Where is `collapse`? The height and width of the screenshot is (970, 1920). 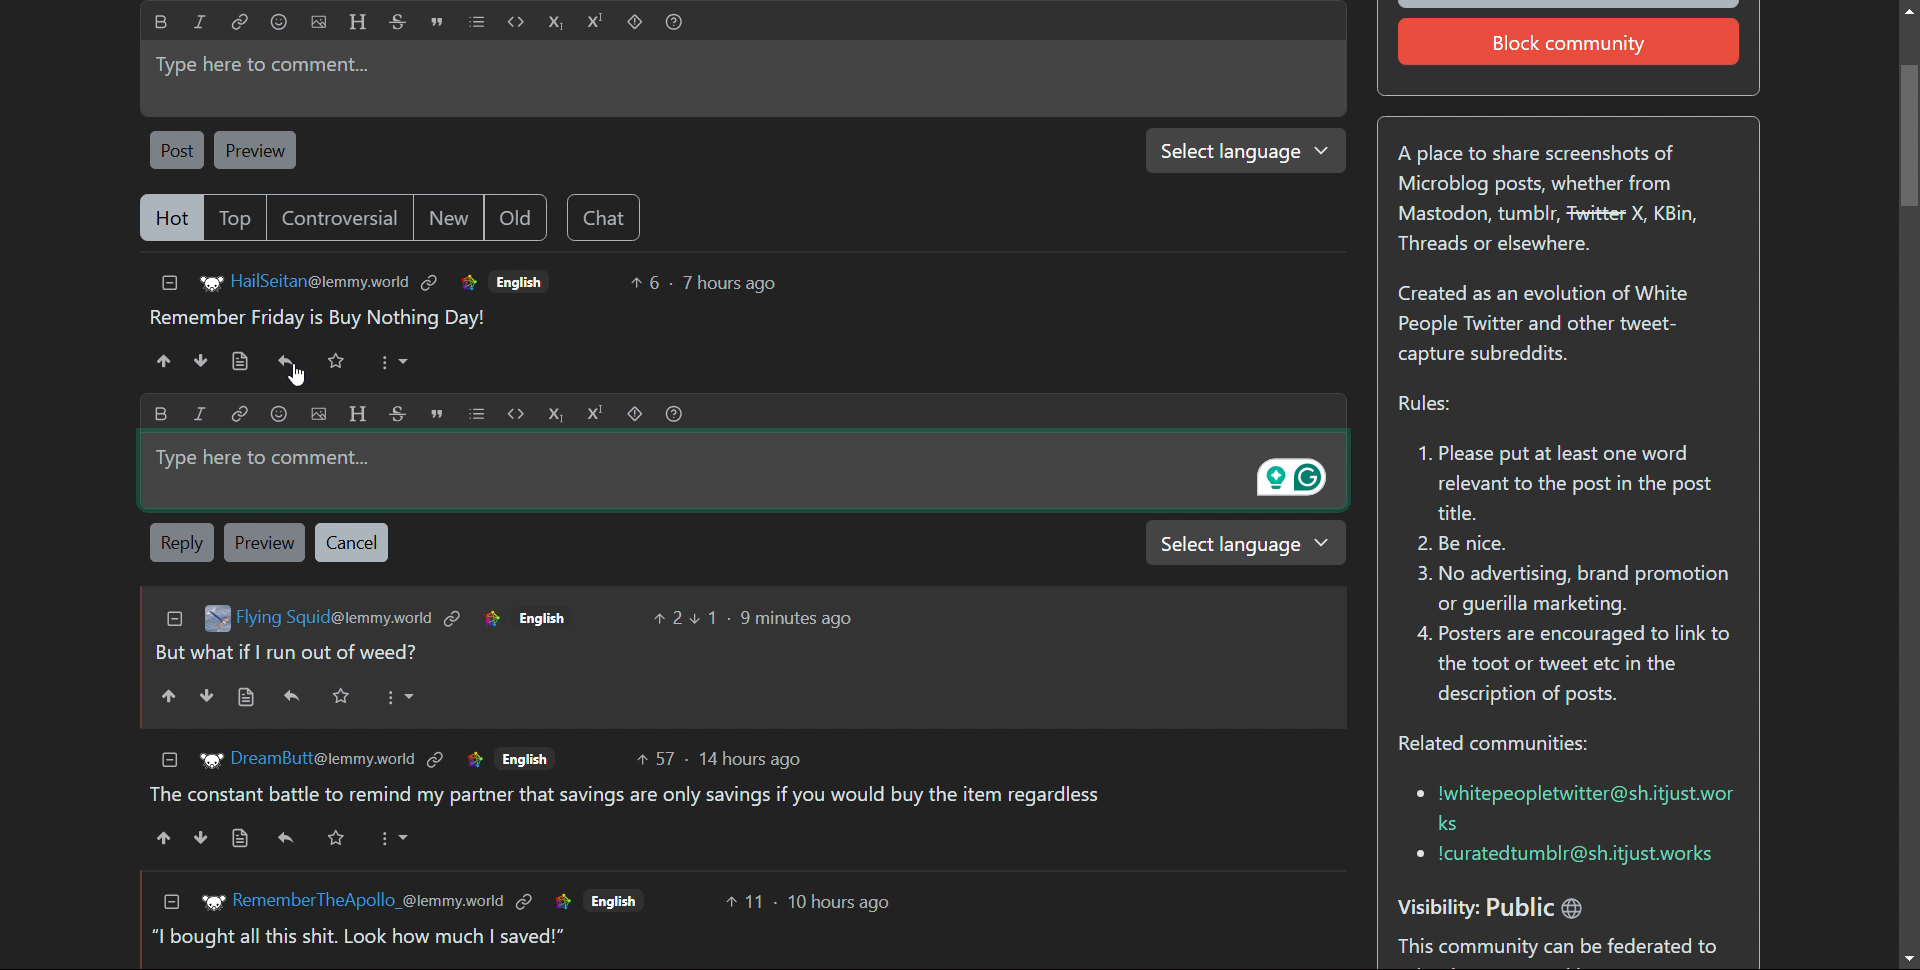
collapse is located at coordinates (169, 758).